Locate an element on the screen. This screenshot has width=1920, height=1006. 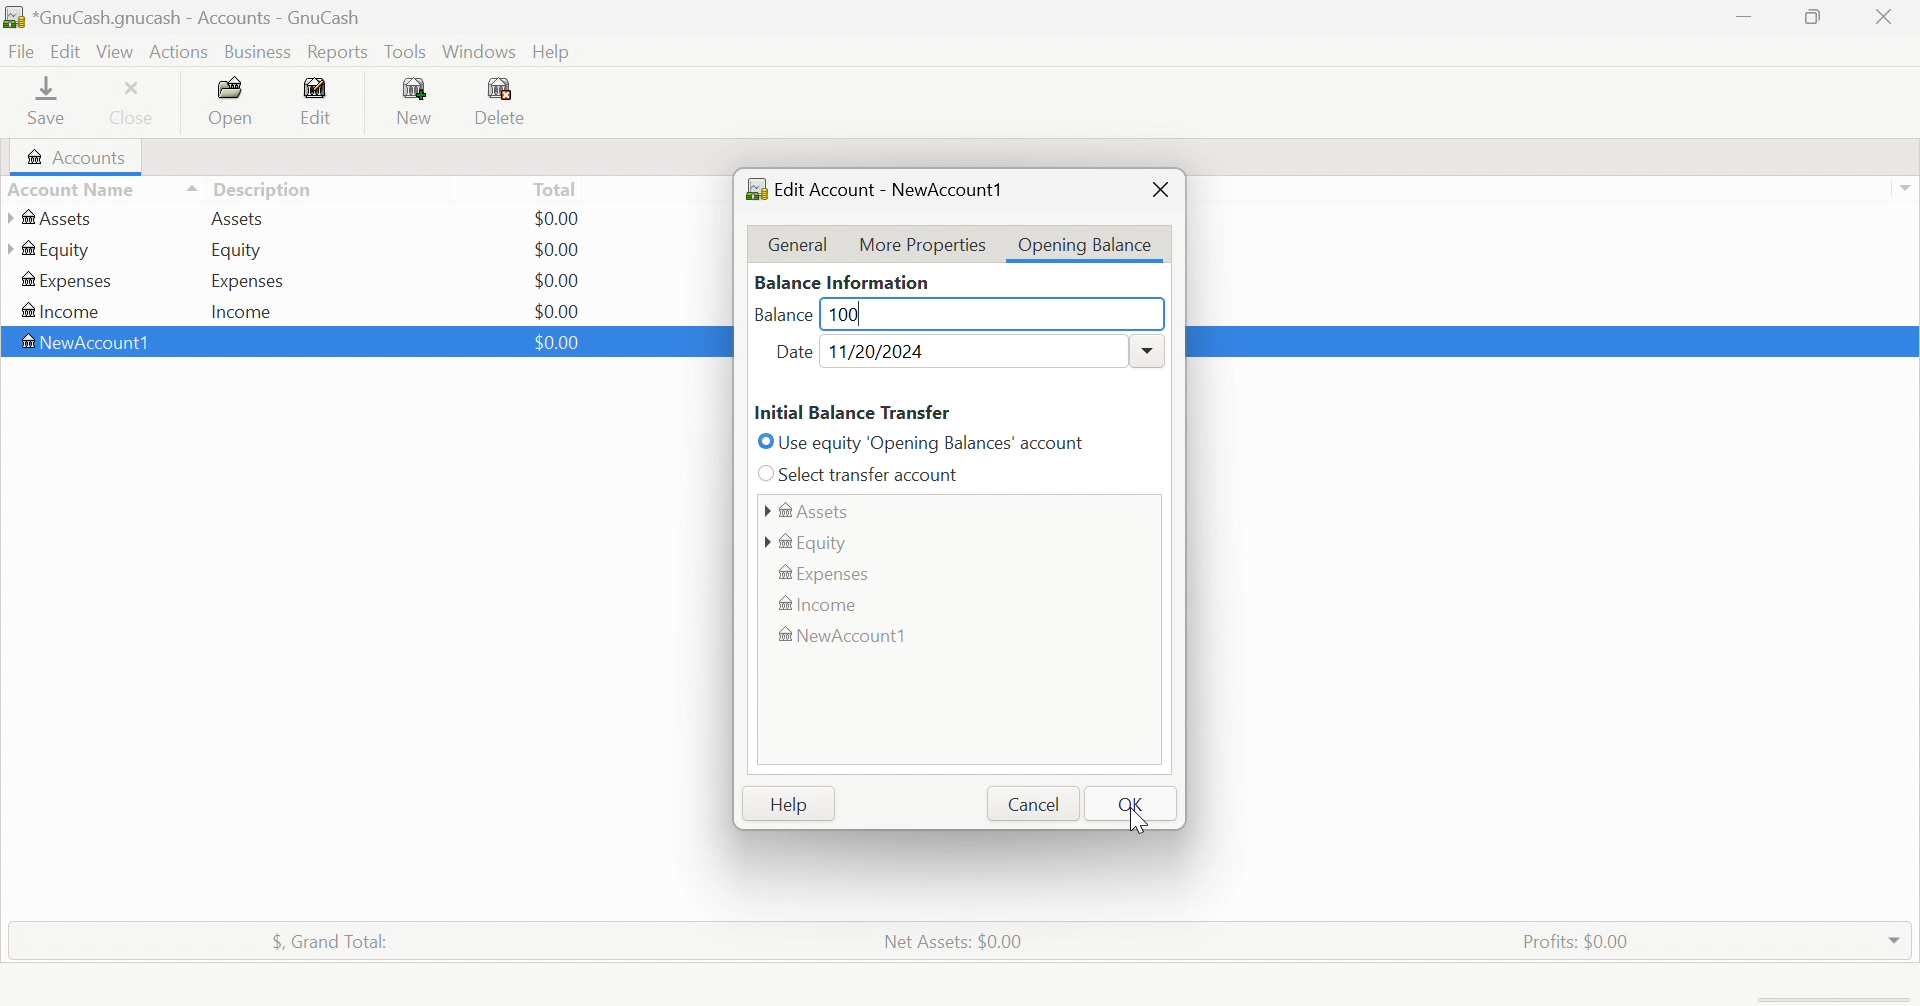
Save is located at coordinates (49, 103).